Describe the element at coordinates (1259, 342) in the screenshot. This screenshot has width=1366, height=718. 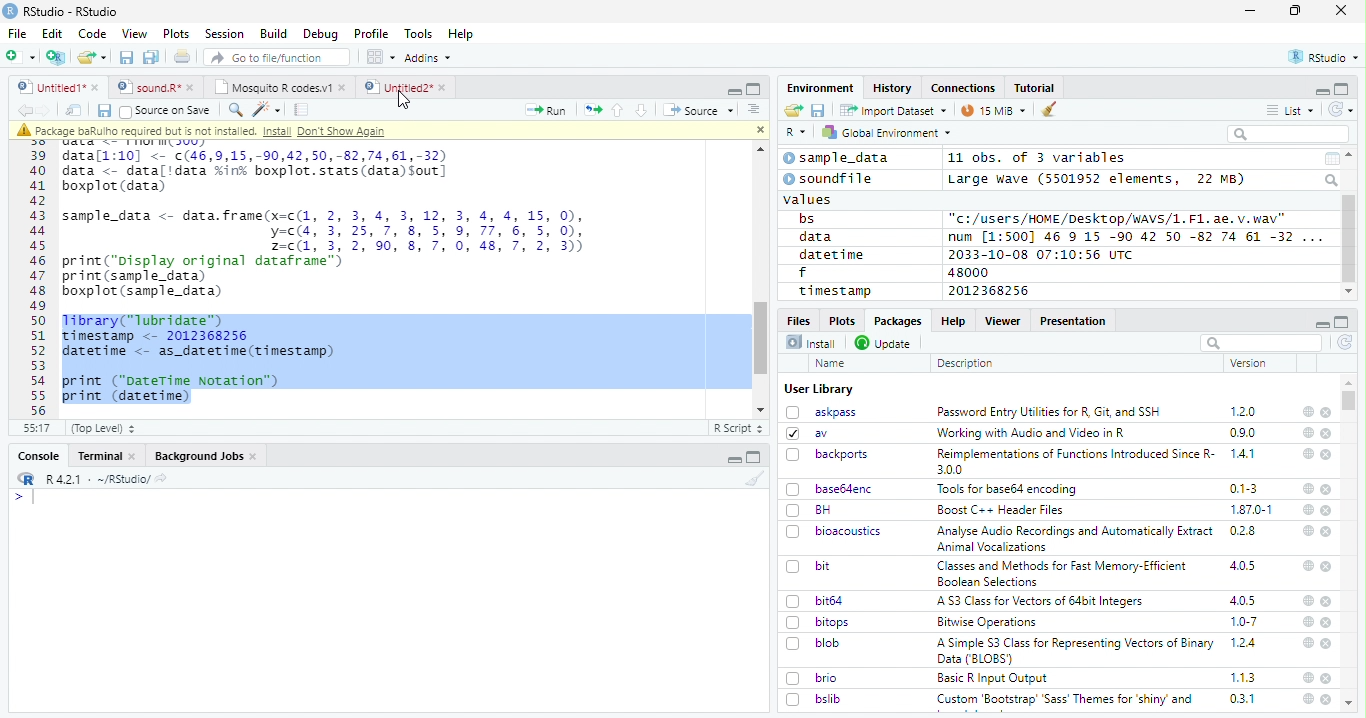
I see `search bar` at that location.